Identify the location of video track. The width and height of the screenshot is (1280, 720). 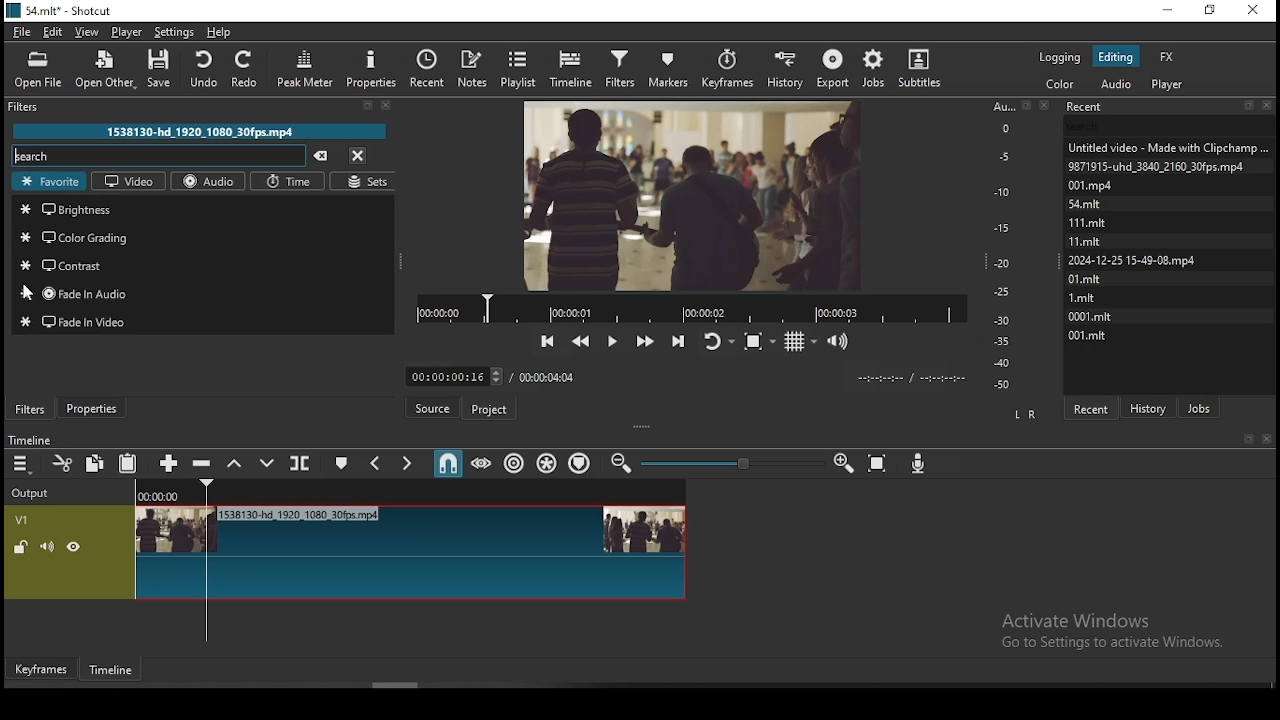
(345, 552).